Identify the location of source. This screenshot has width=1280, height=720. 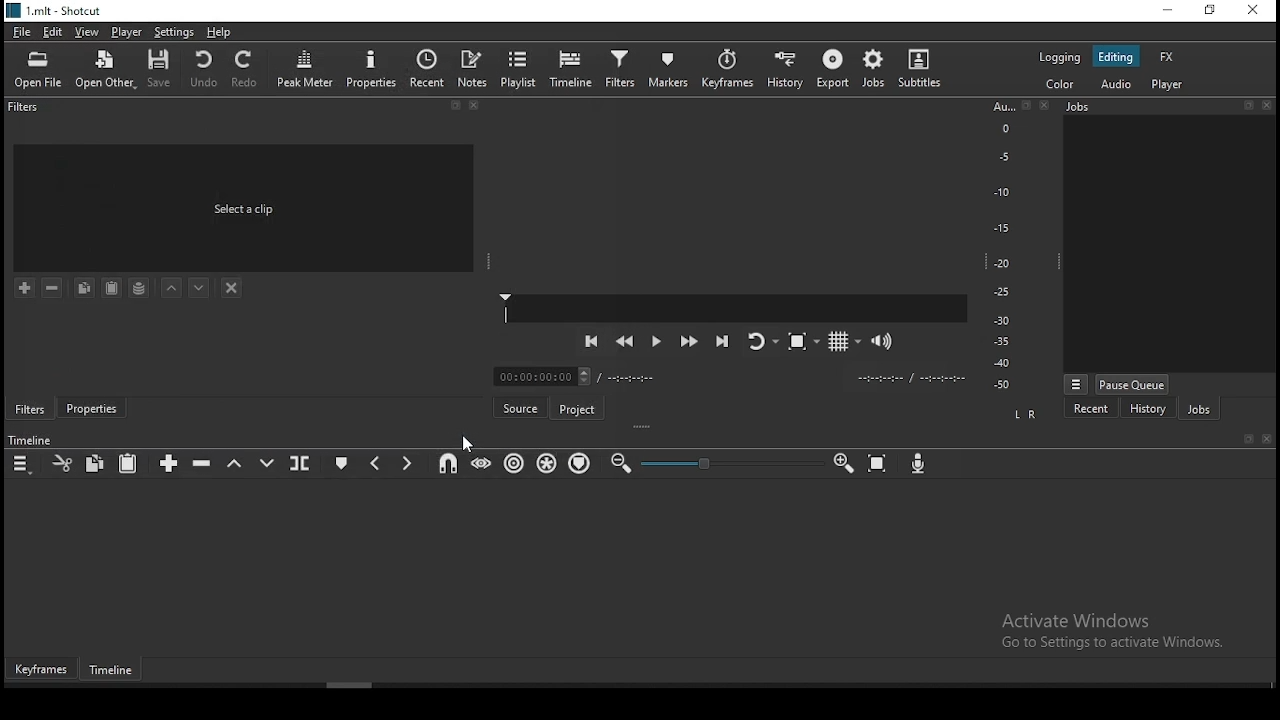
(519, 406).